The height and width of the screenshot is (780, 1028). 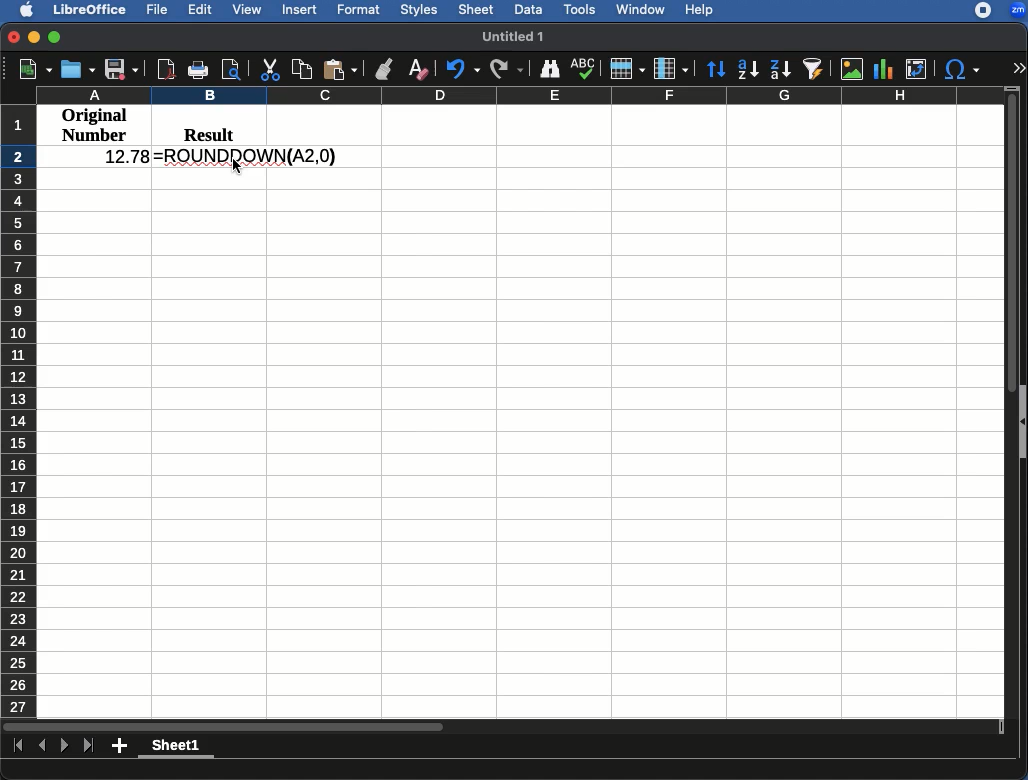 What do you see at coordinates (641, 10) in the screenshot?
I see `Window` at bounding box center [641, 10].